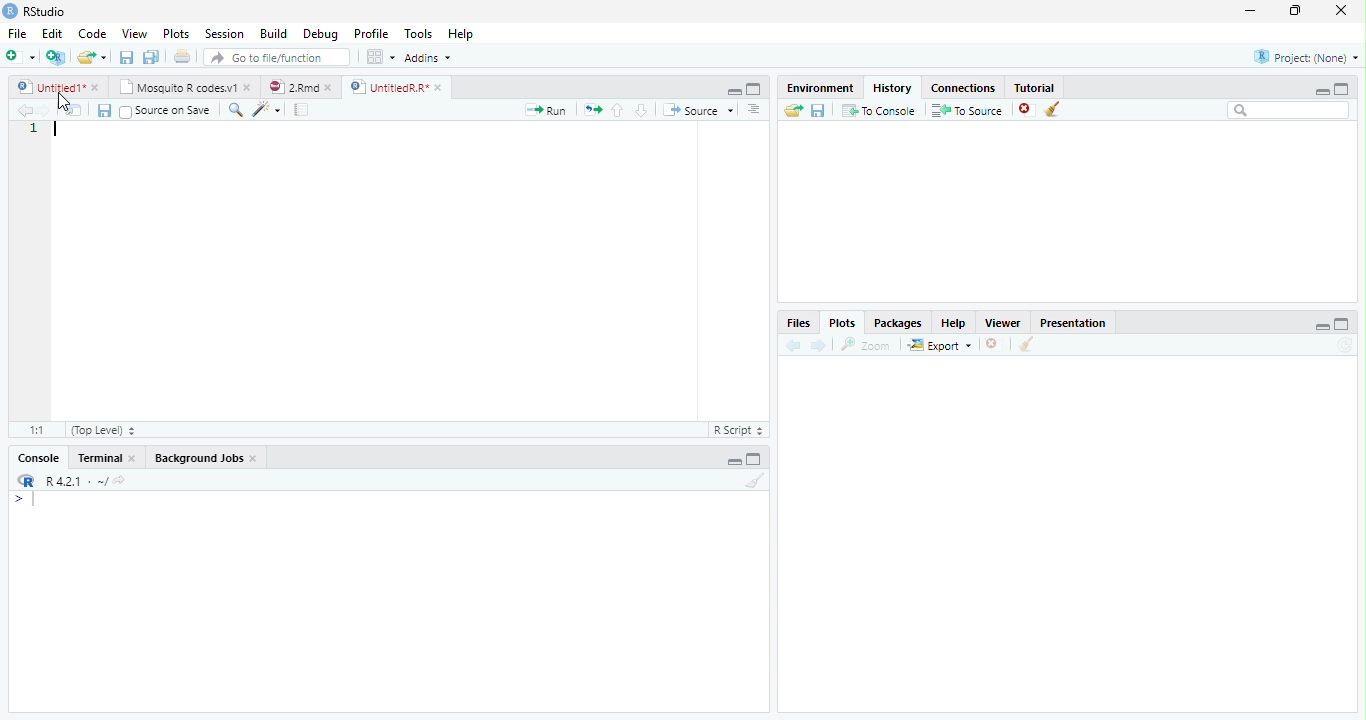  What do you see at coordinates (1289, 111) in the screenshot?
I see `Search bar` at bounding box center [1289, 111].